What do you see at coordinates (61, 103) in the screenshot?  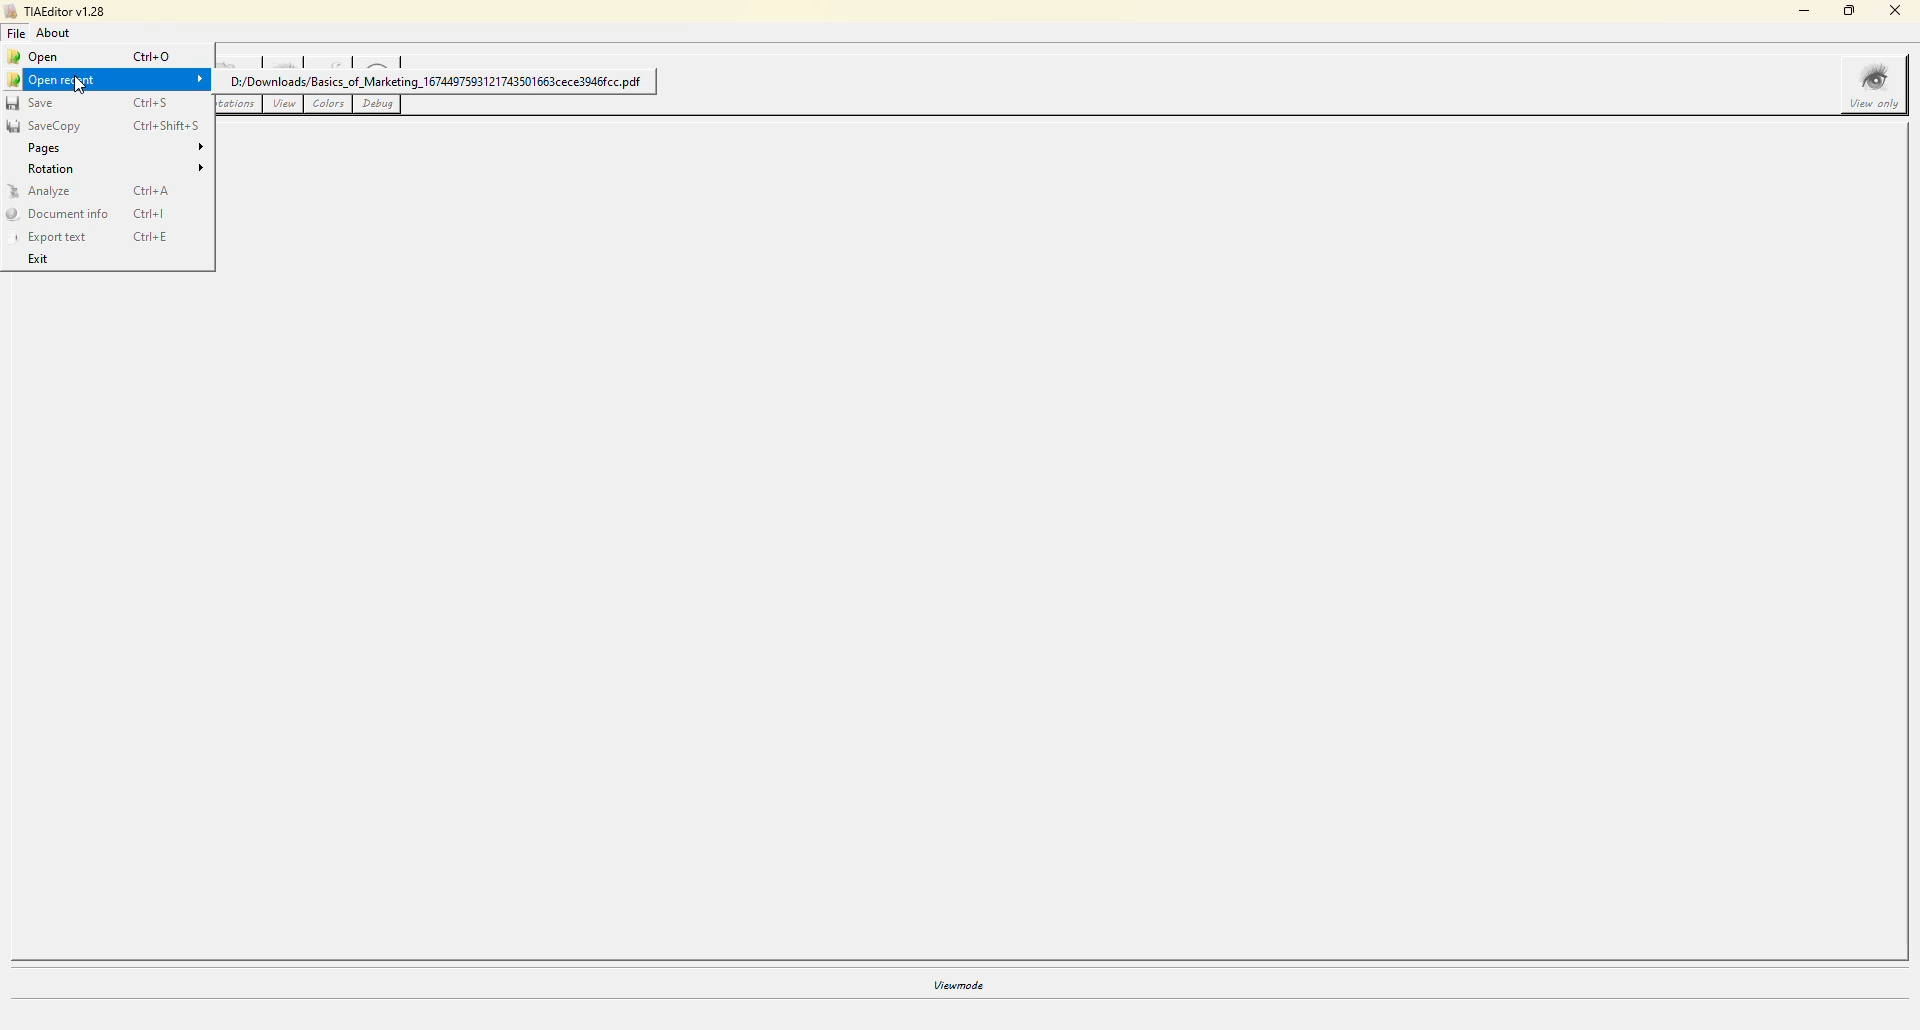 I see `save` at bounding box center [61, 103].